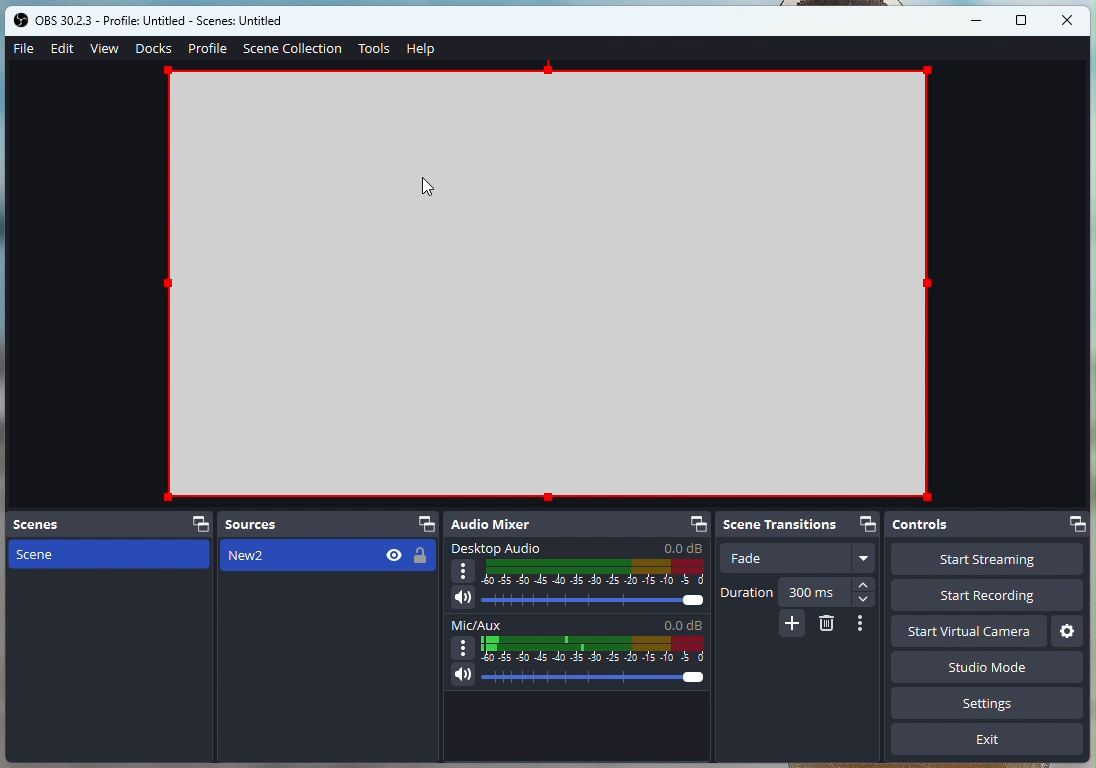 Image resolution: width=1096 pixels, height=768 pixels. What do you see at coordinates (169, 21) in the screenshot?
I see `obs studio` at bounding box center [169, 21].